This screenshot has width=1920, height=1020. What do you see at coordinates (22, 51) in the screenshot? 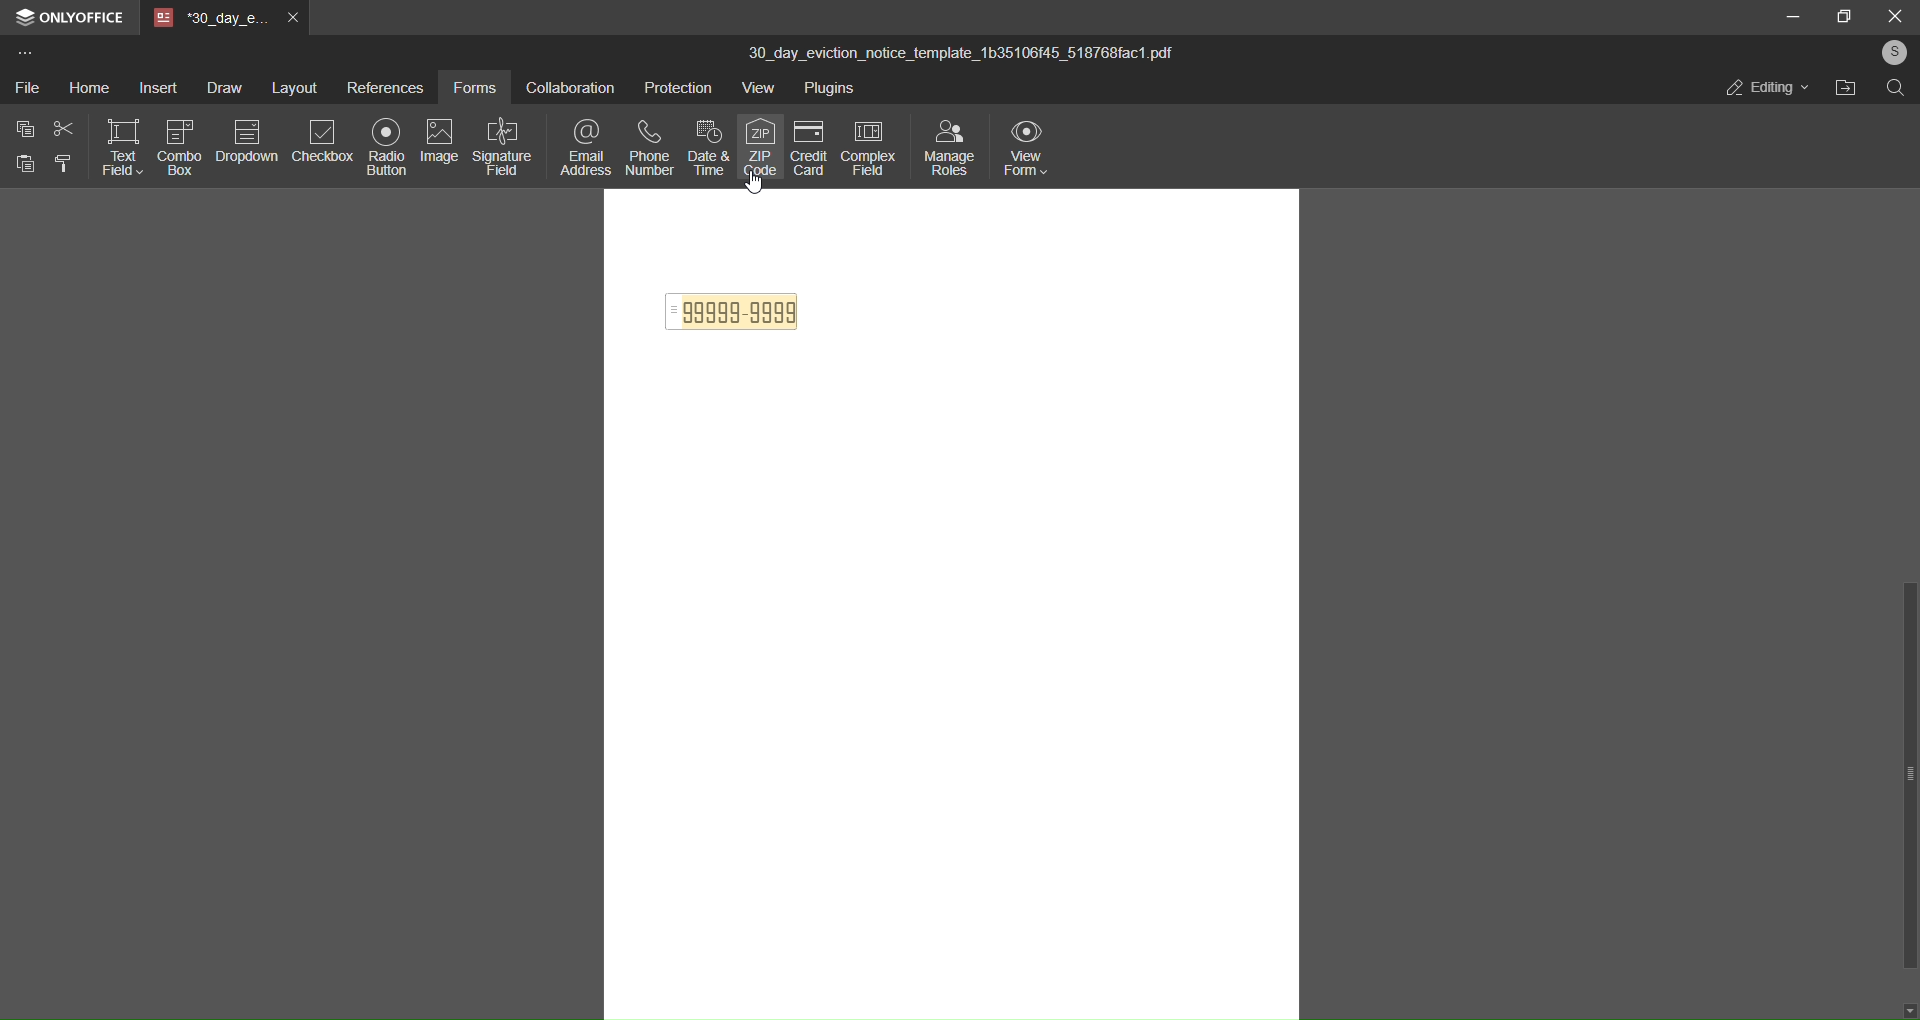
I see `more` at bounding box center [22, 51].